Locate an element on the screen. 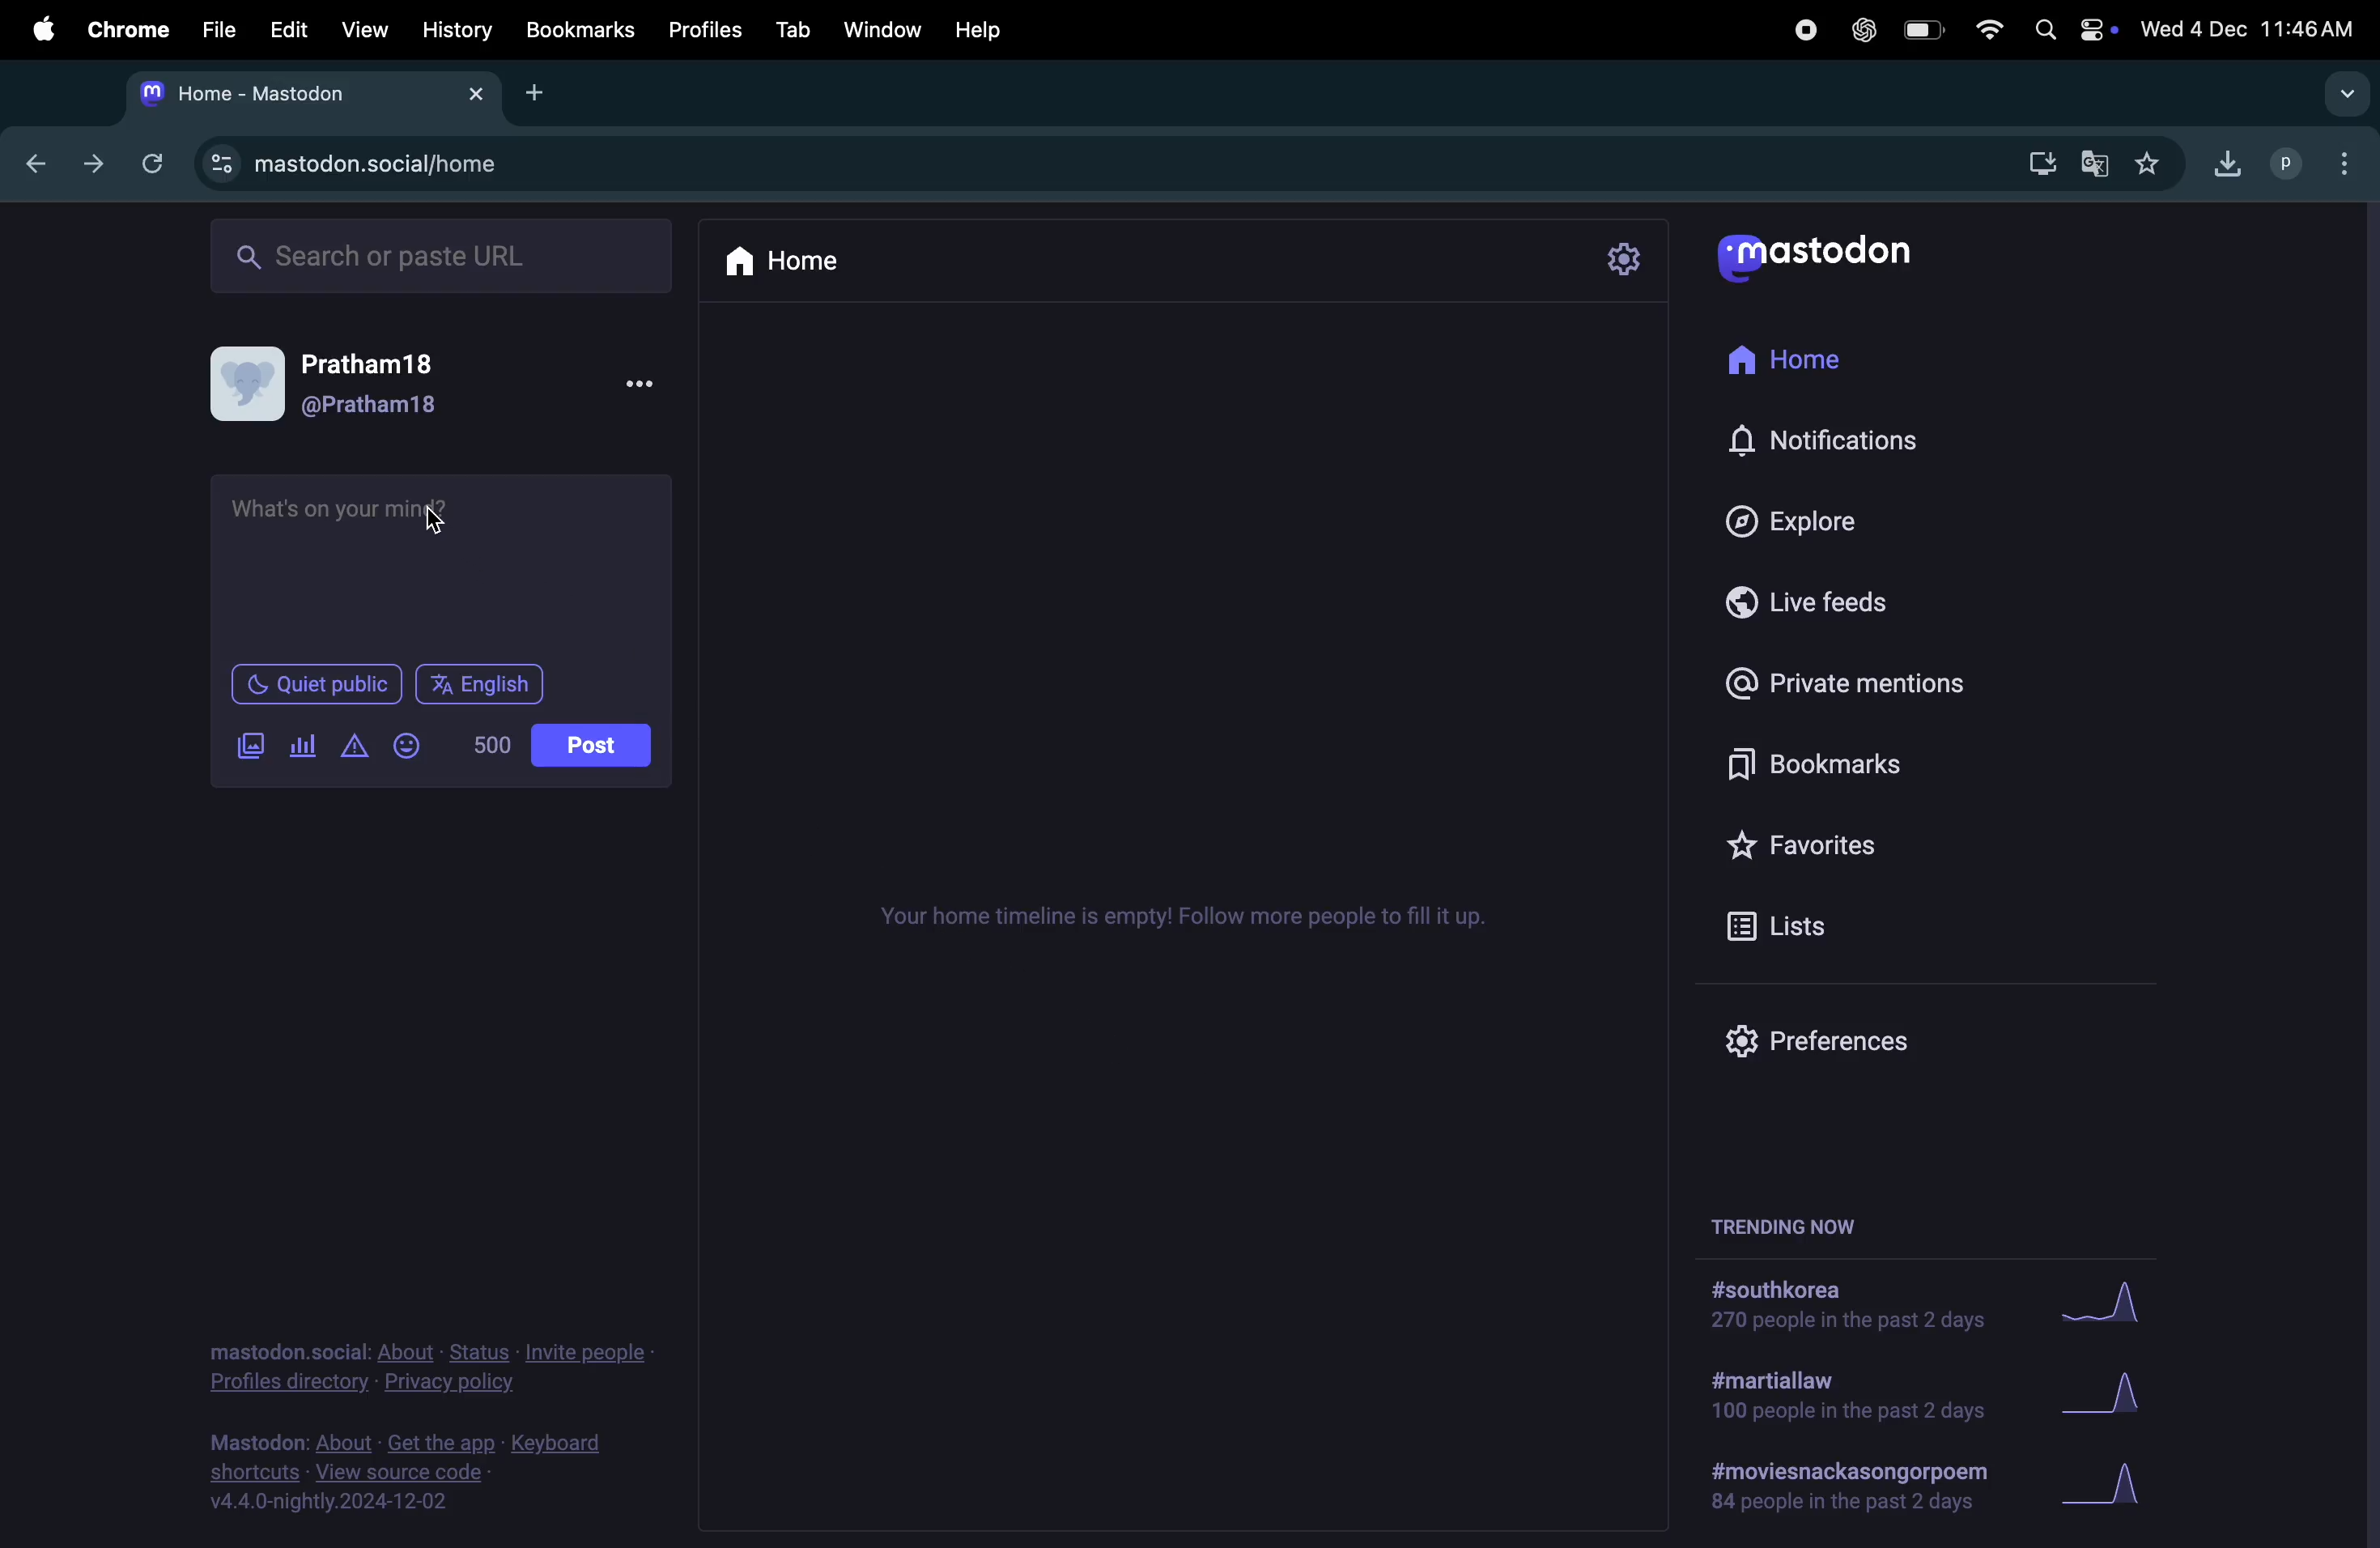 This screenshot has height=1548, width=2380. wifi is located at coordinates (1986, 27).